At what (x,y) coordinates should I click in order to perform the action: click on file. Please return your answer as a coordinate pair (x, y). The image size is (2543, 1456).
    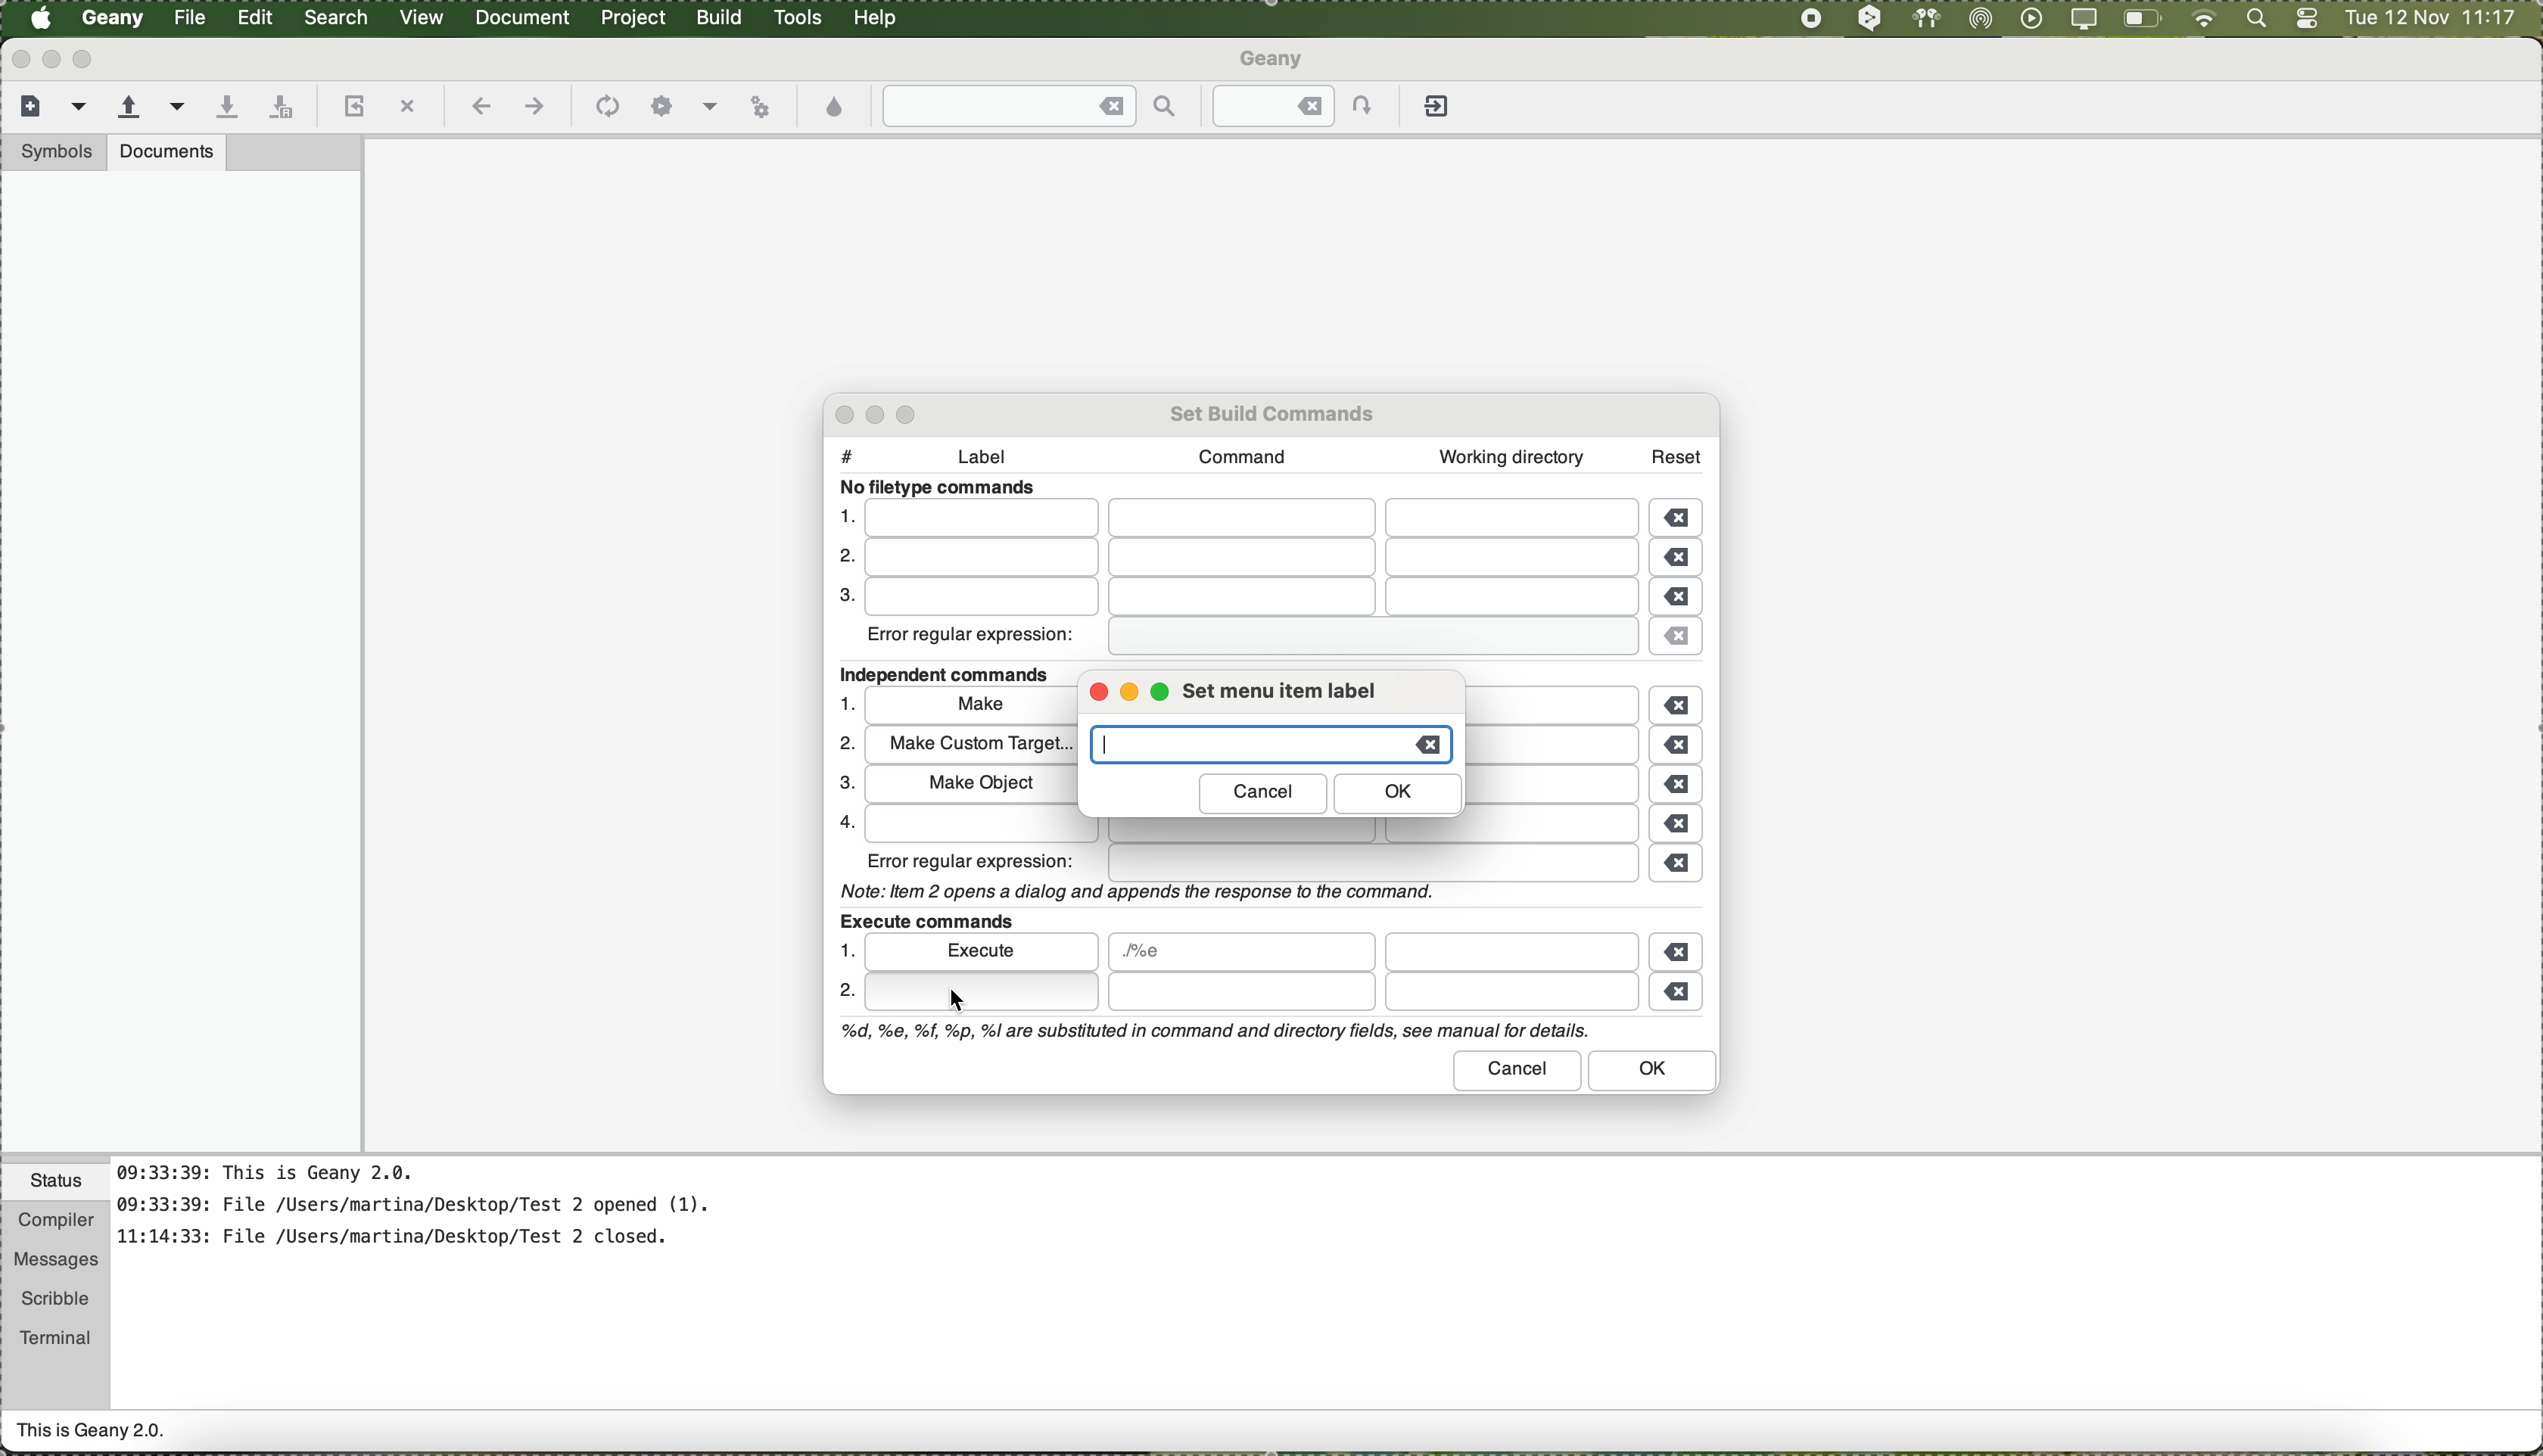
    Looking at the image, I should click on (1562, 704).